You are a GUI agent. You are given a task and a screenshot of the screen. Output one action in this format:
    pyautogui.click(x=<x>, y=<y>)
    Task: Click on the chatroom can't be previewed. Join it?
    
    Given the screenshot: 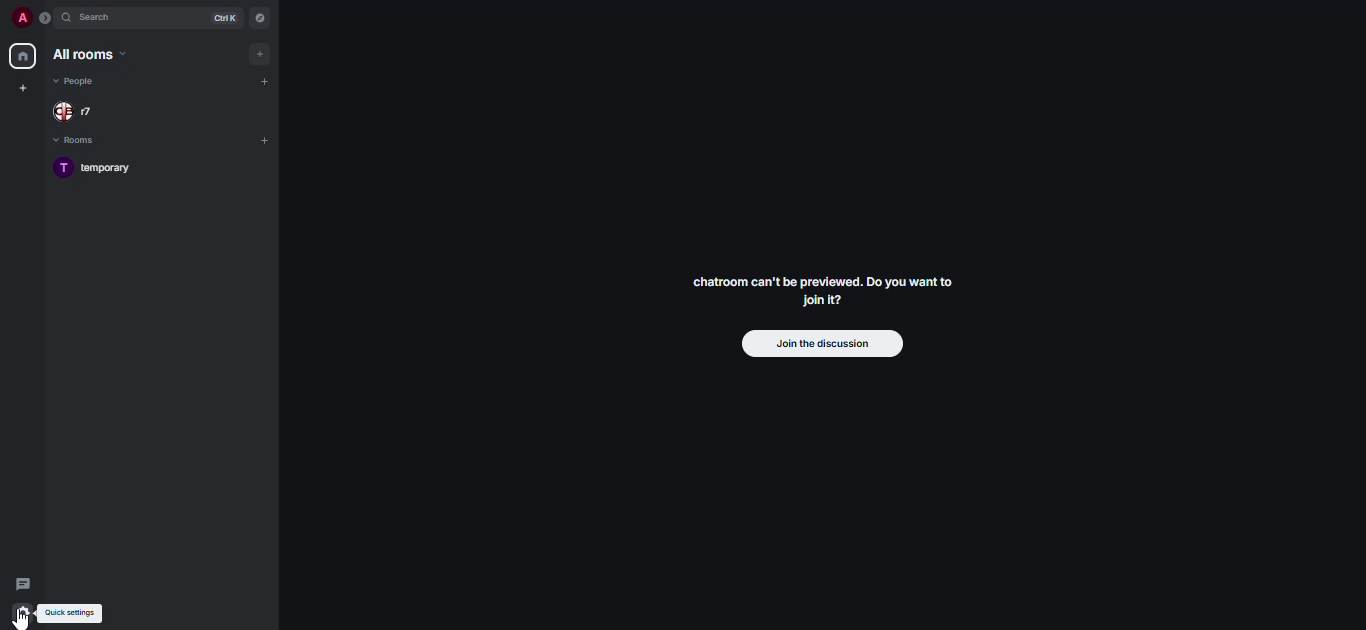 What is the action you would take?
    pyautogui.click(x=820, y=289)
    